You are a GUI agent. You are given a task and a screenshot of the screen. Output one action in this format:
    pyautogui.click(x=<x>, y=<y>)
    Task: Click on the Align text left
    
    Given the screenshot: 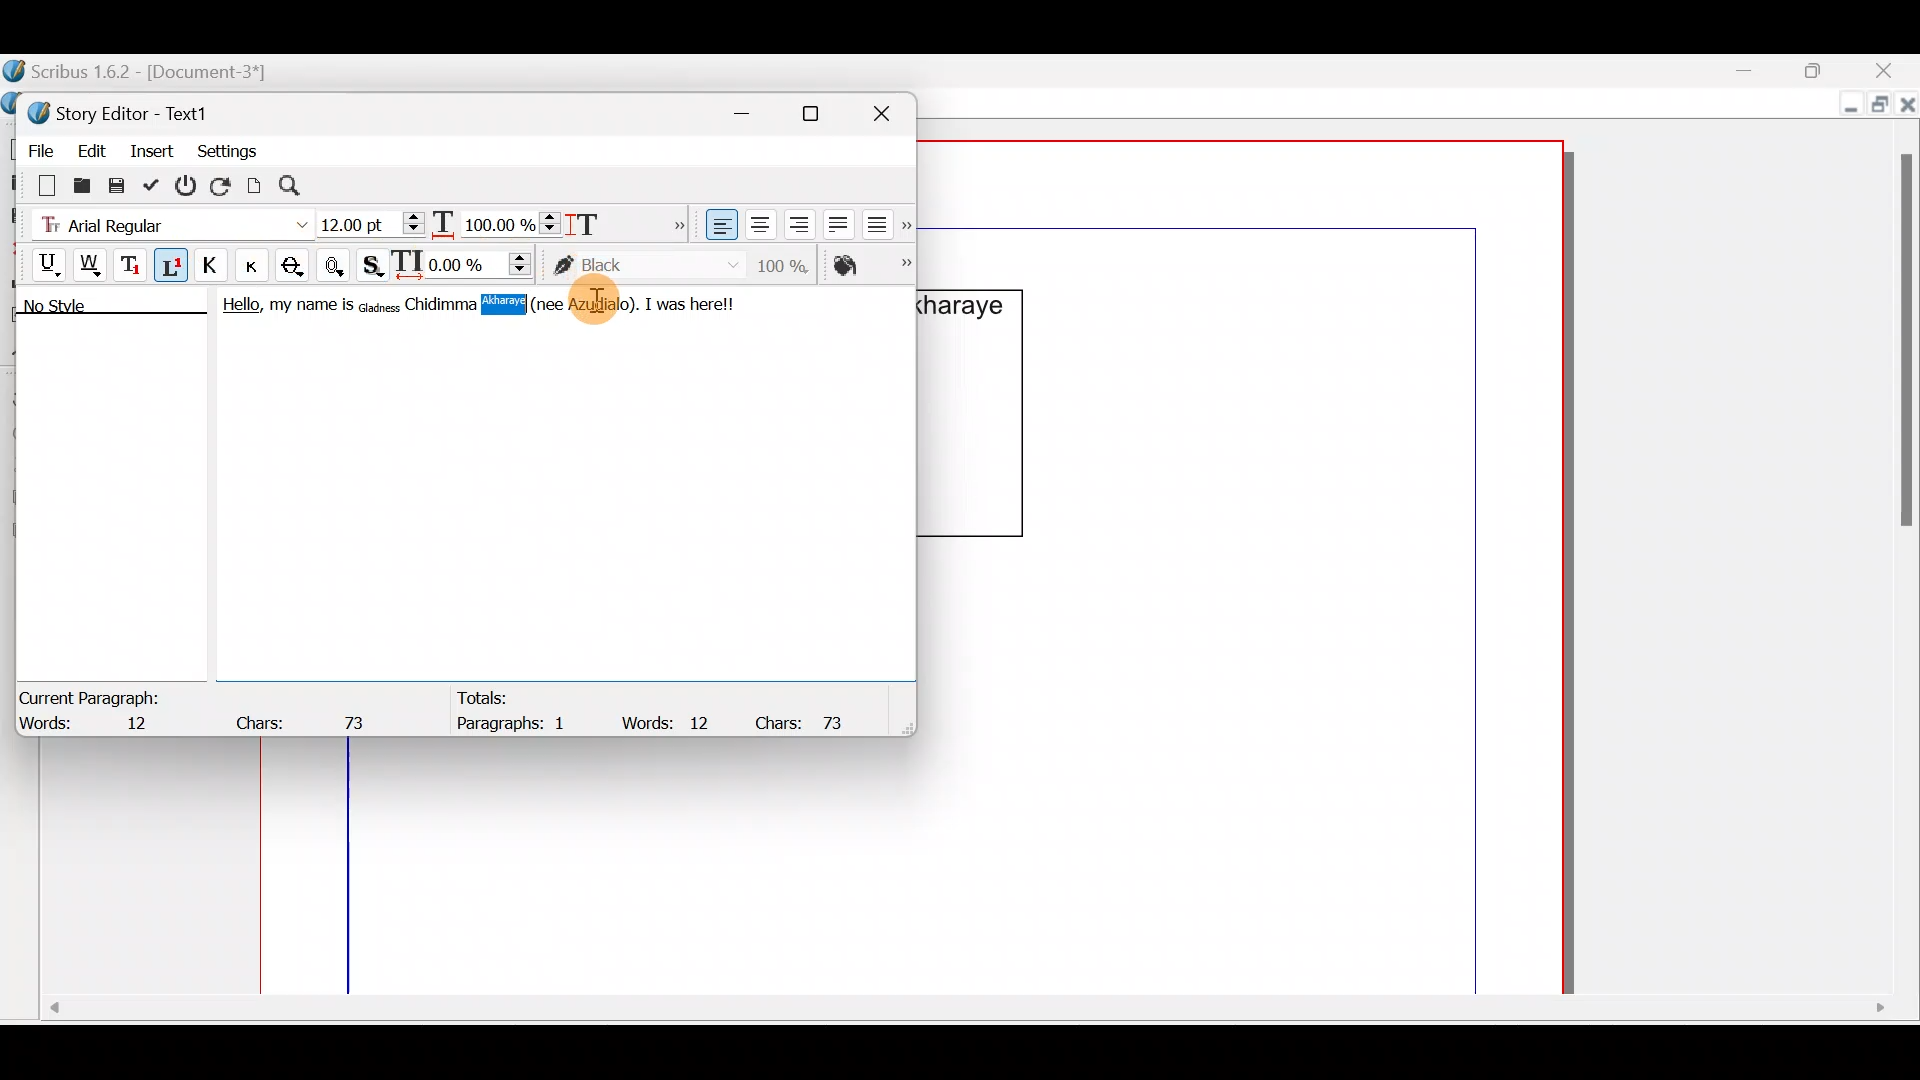 What is the action you would take?
    pyautogui.click(x=719, y=225)
    